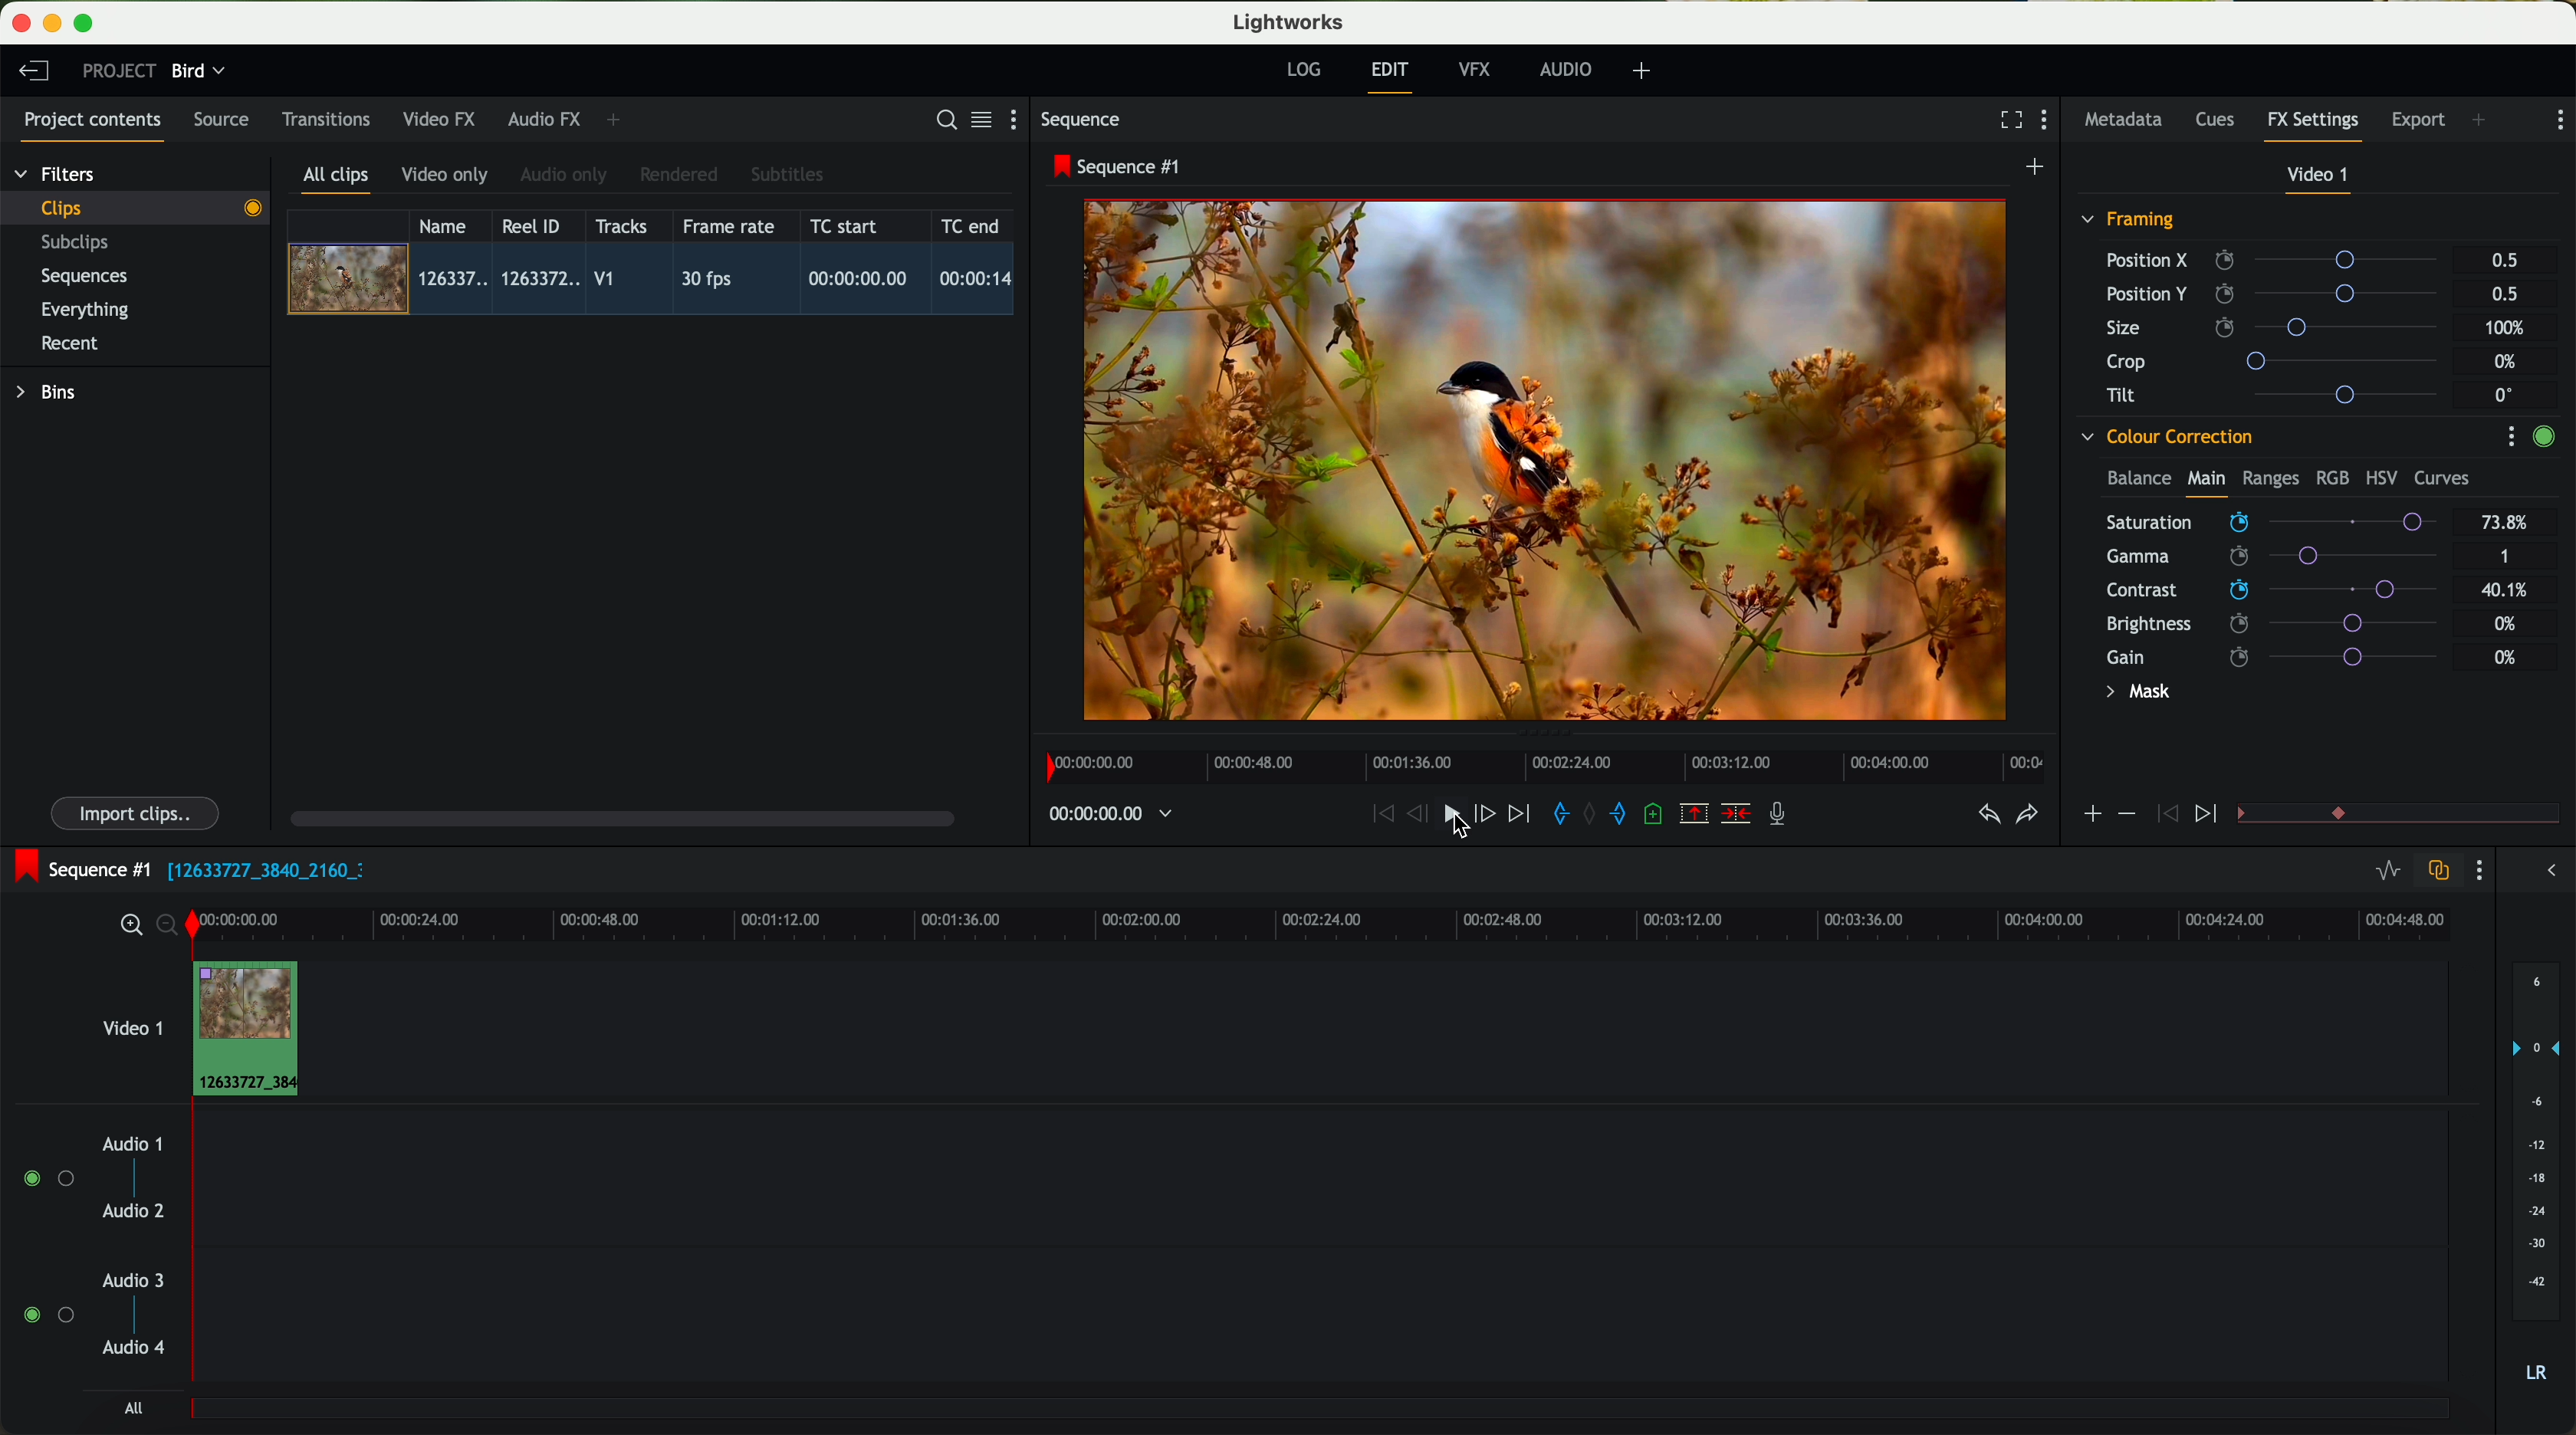 This screenshot has width=2576, height=1435. Describe the element at coordinates (1785, 816) in the screenshot. I see `record a voice-over` at that location.